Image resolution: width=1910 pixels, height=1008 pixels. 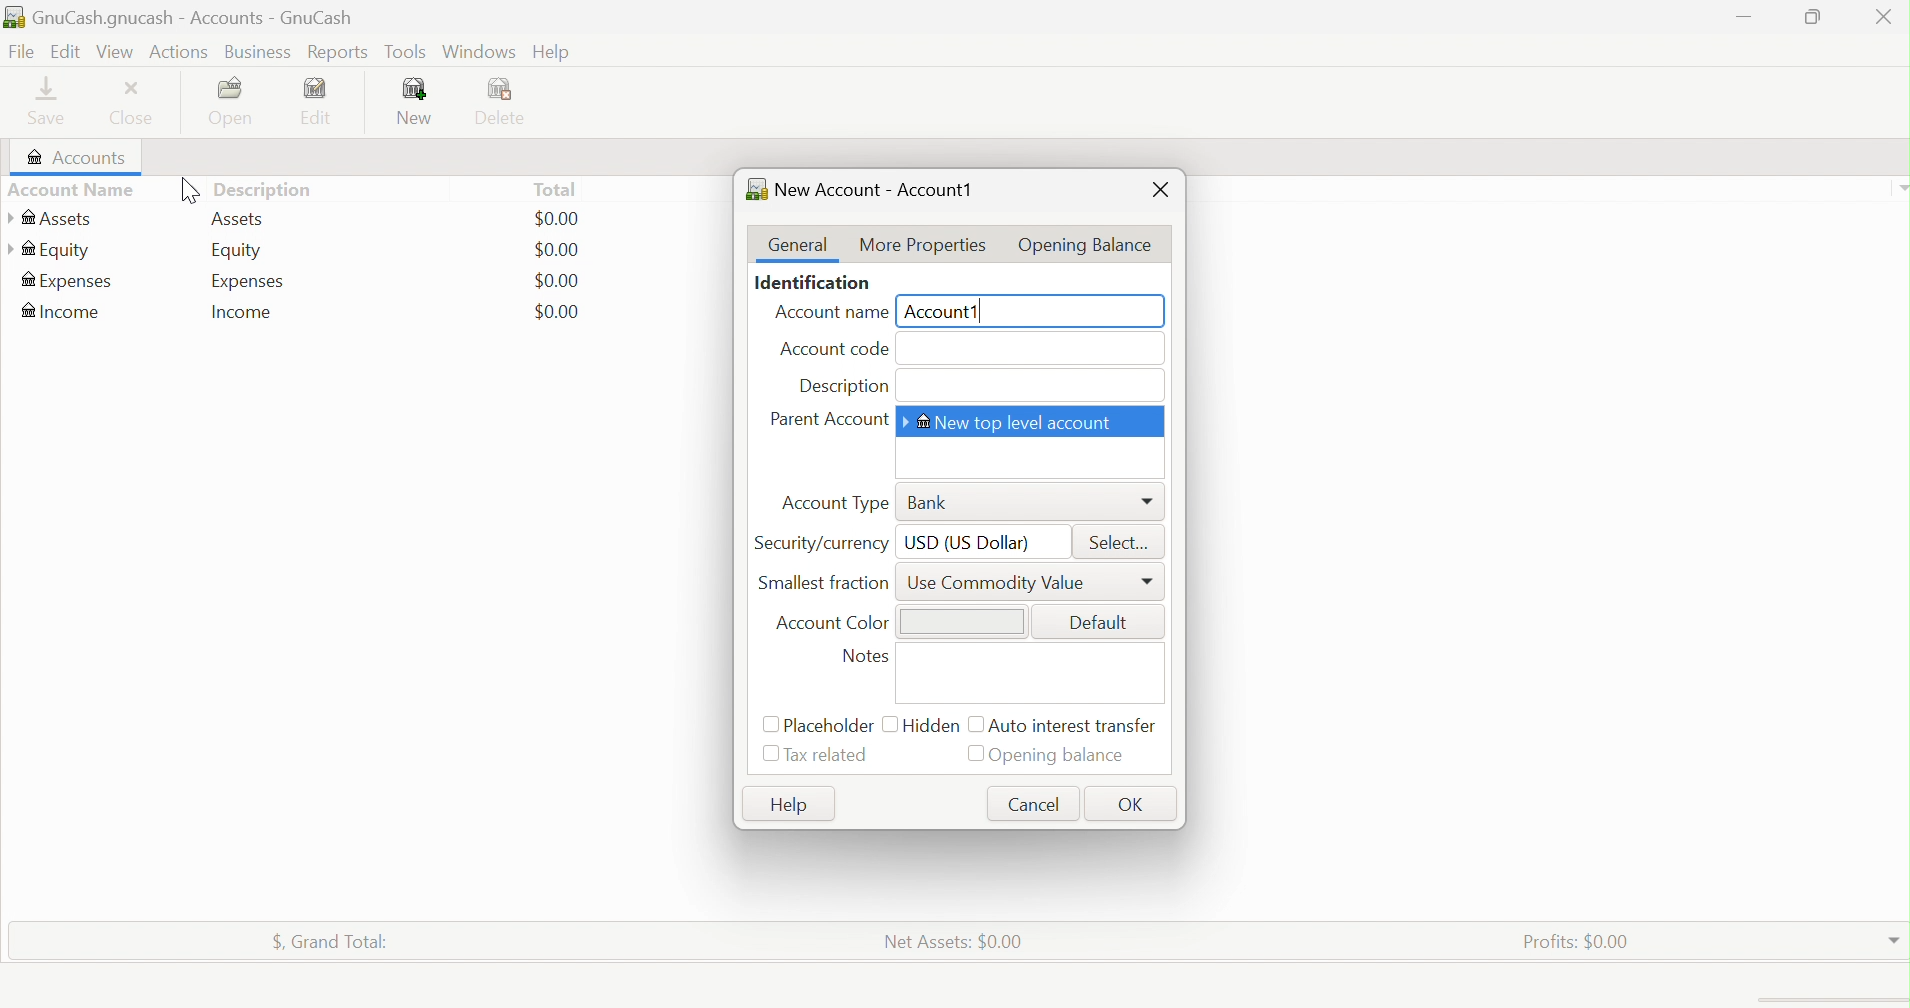 What do you see at coordinates (969, 542) in the screenshot?
I see `USD (US Dollar)` at bounding box center [969, 542].